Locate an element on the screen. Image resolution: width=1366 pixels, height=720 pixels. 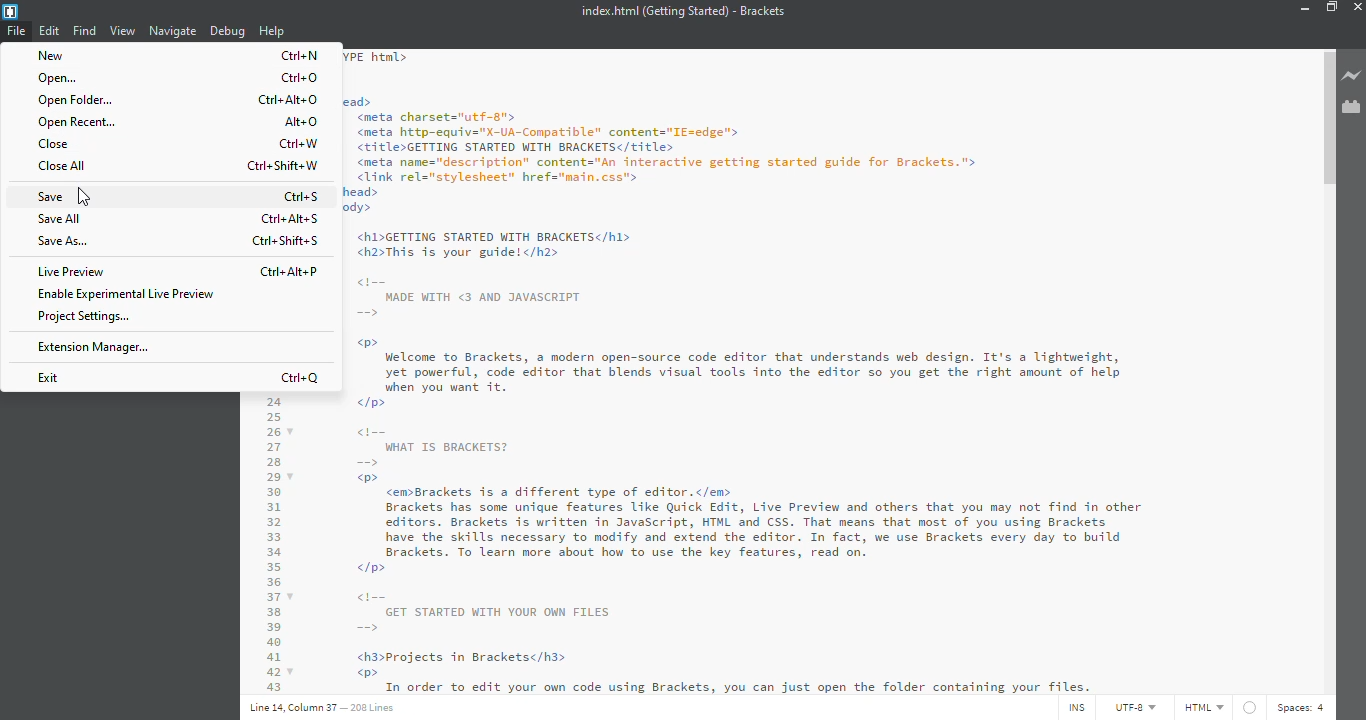
open recent is located at coordinates (81, 122).